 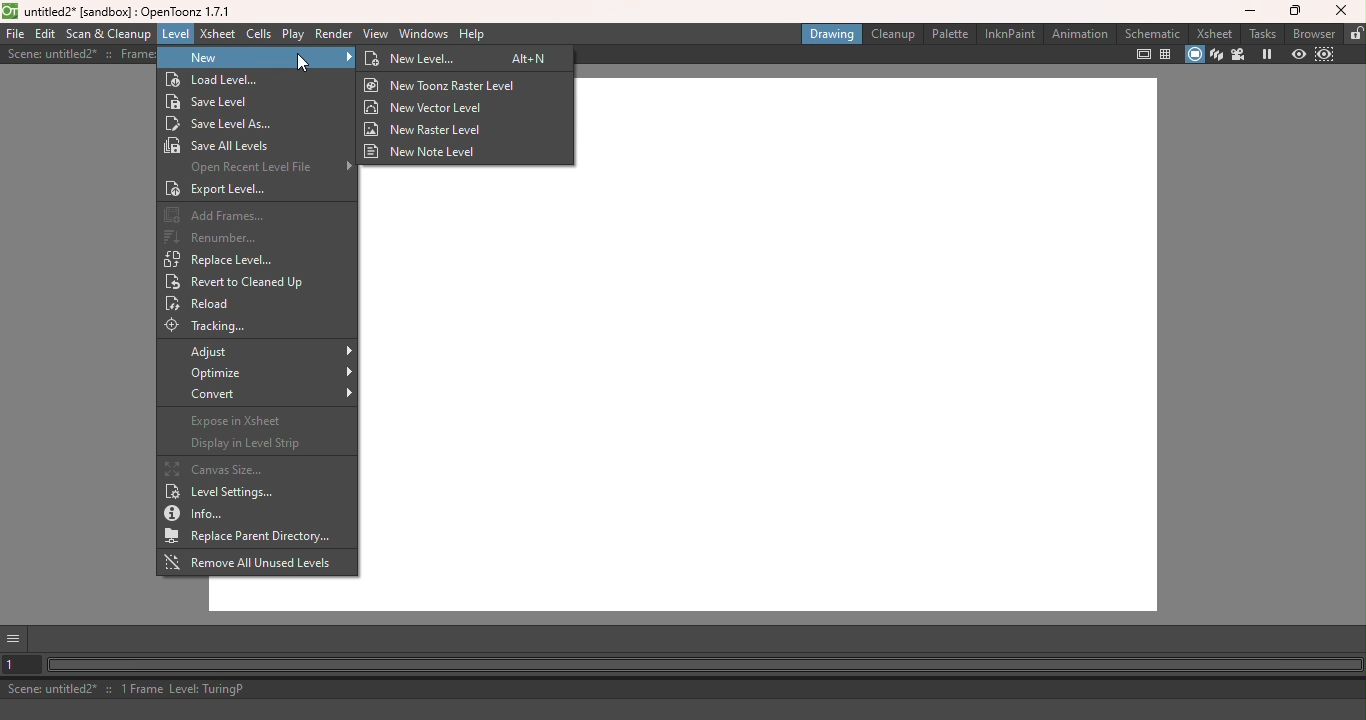 I want to click on Renumber, so click(x=217, y=237).